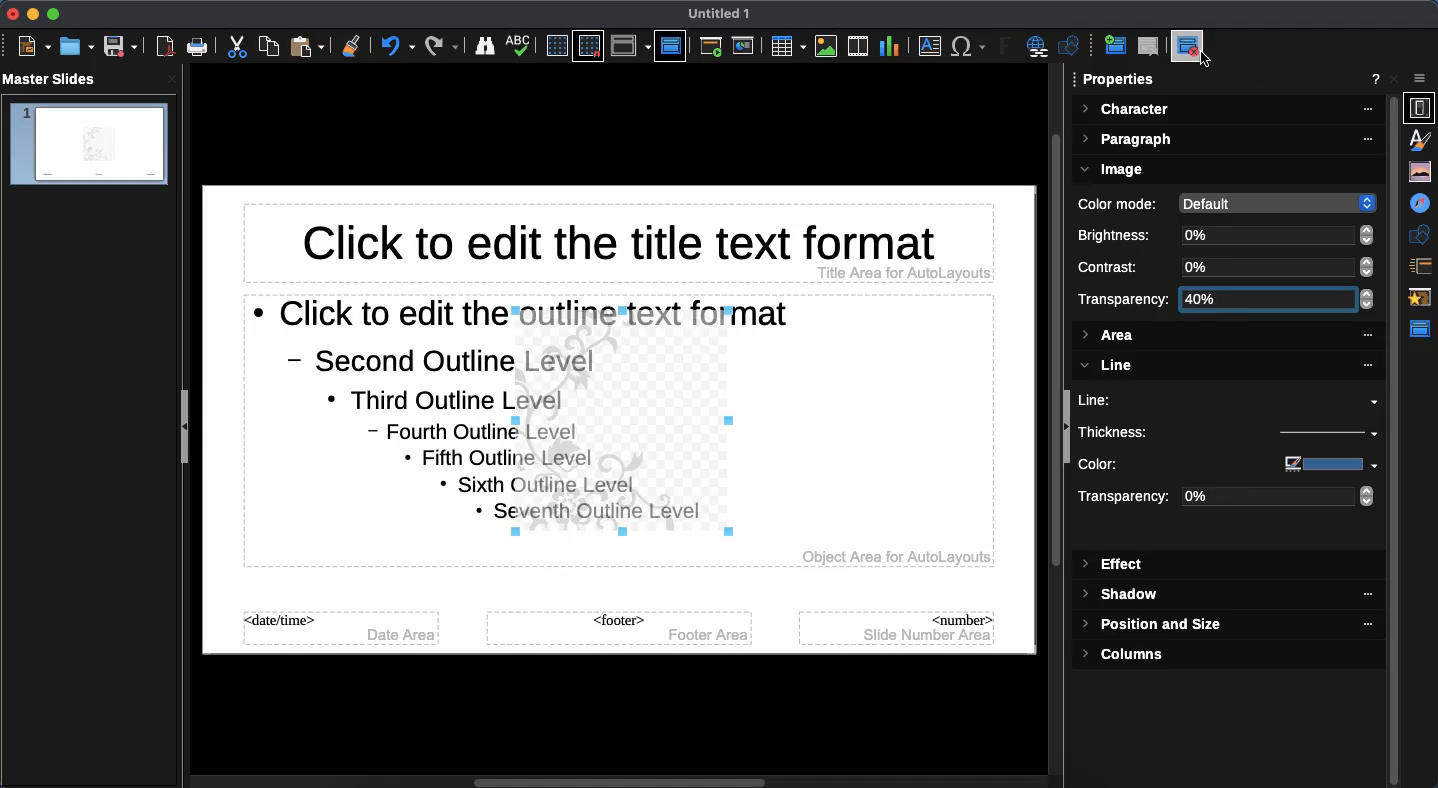 Image resolution: width=1438 pixels, height=788 pixels. Describe the element at coordinates (1124, 596) in the screenshot. I see `Shadow` at that location.